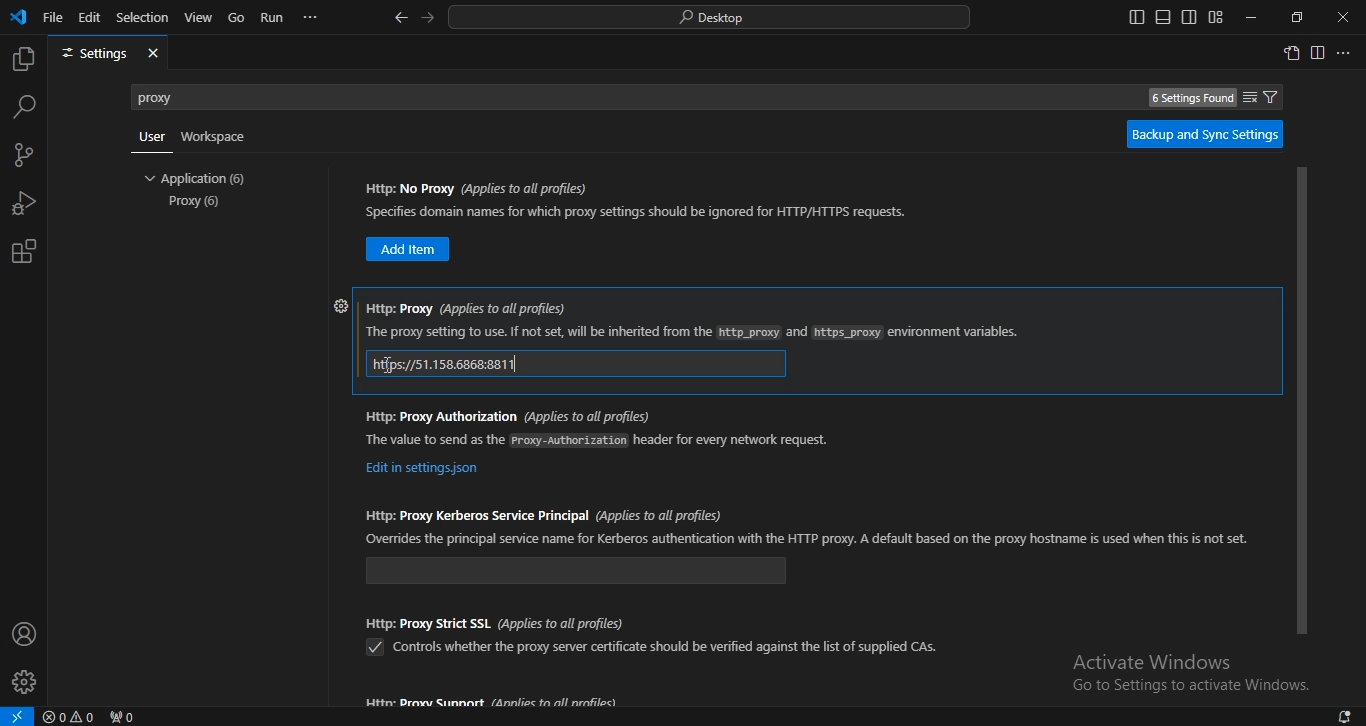 The width and height of the screenshot is (1366, 726). What do you see at coordinates (18, 715) in the screenshot?
I see `Open a remote window` at bounding box center [18, 715].